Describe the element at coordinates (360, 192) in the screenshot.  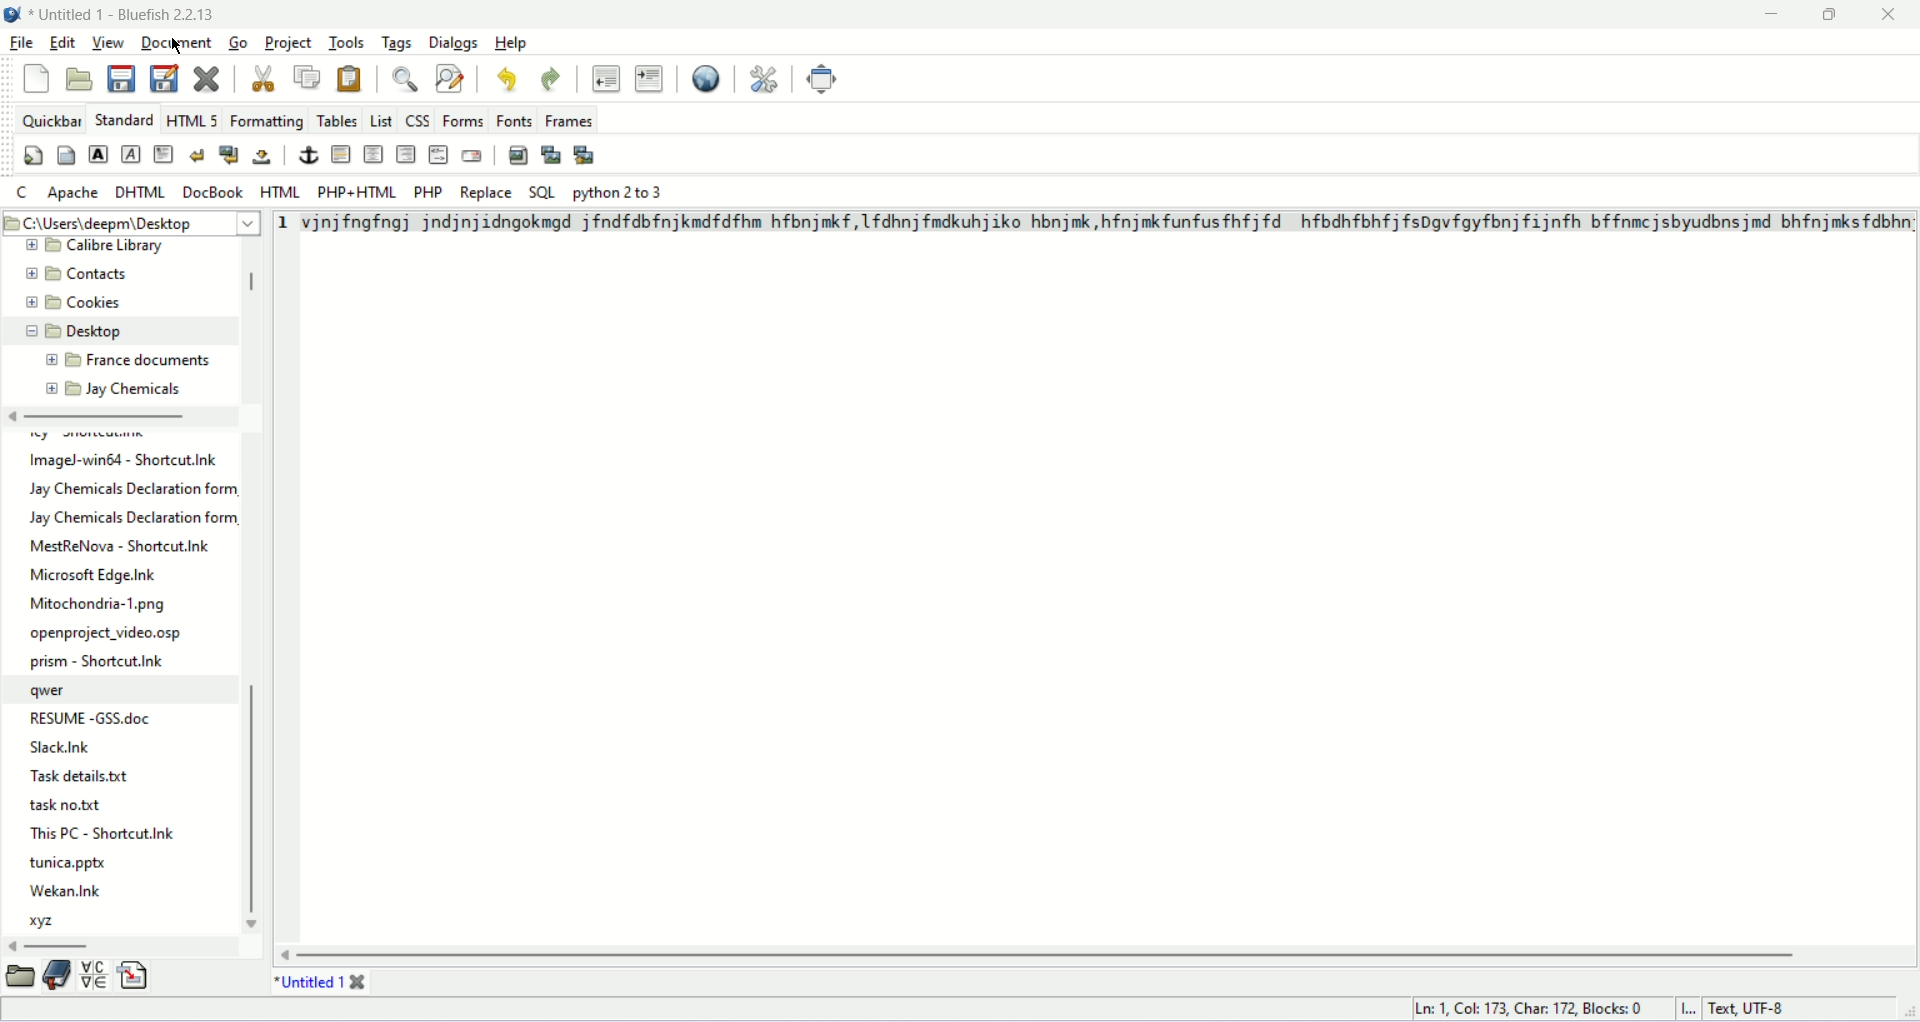
I see `PHP+HTML` at that location.